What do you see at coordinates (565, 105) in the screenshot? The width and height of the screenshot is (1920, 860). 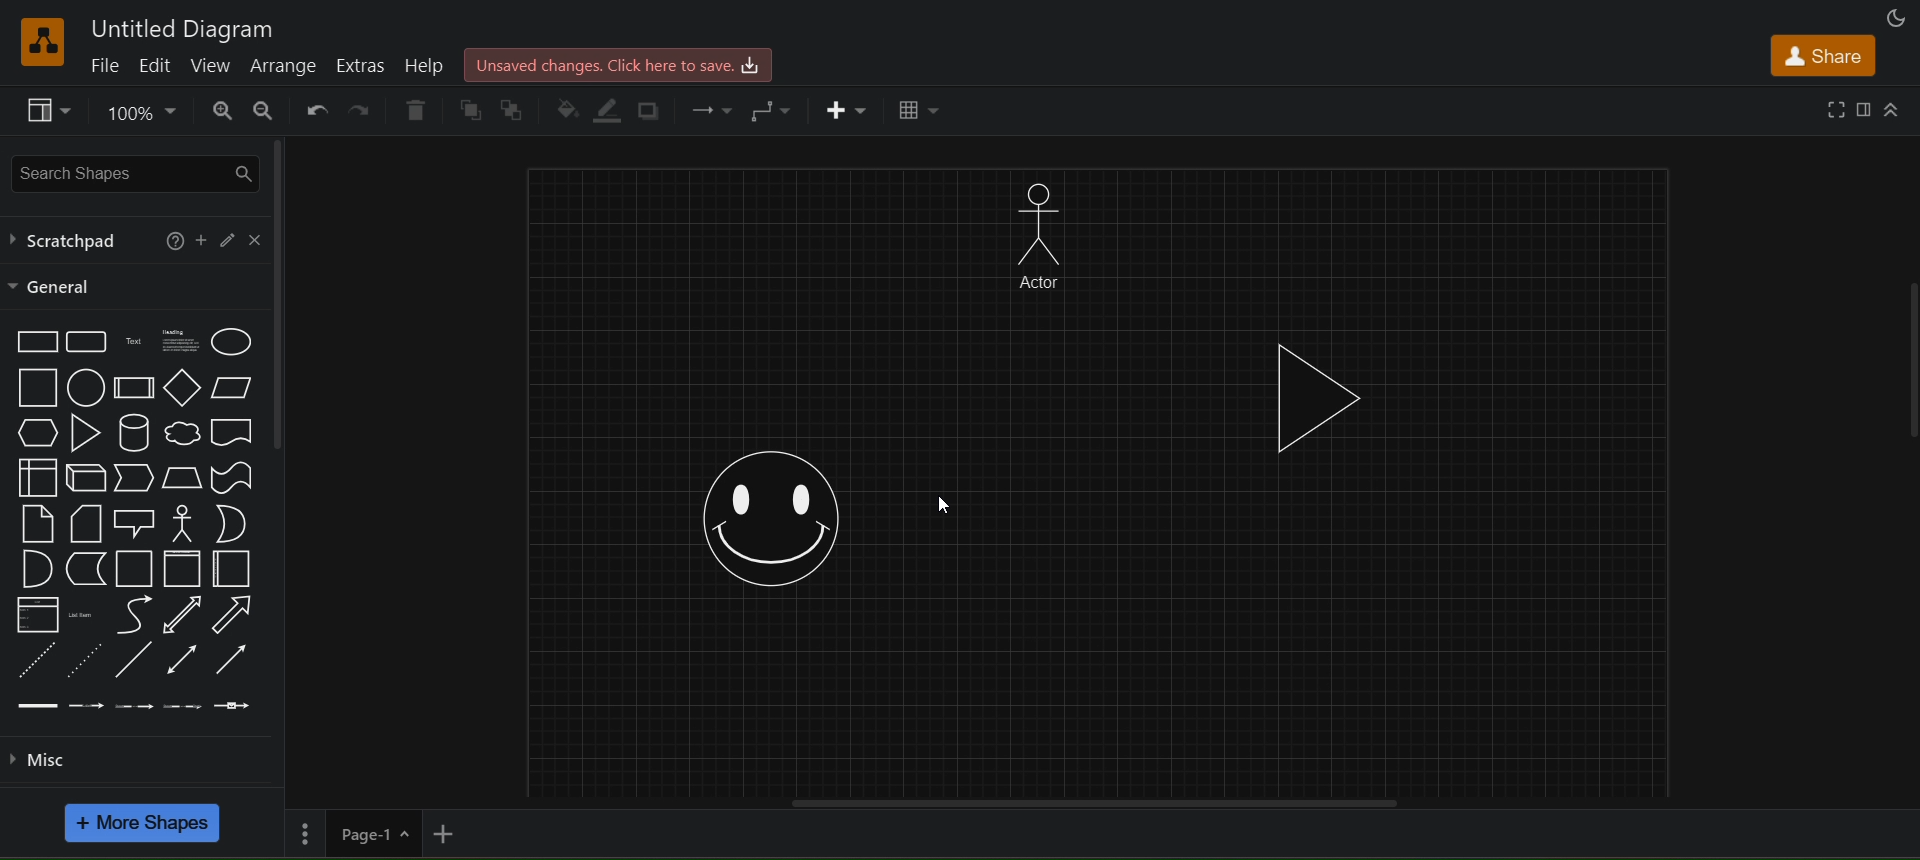 I see `fill color ` at bounding box center [565, 105].